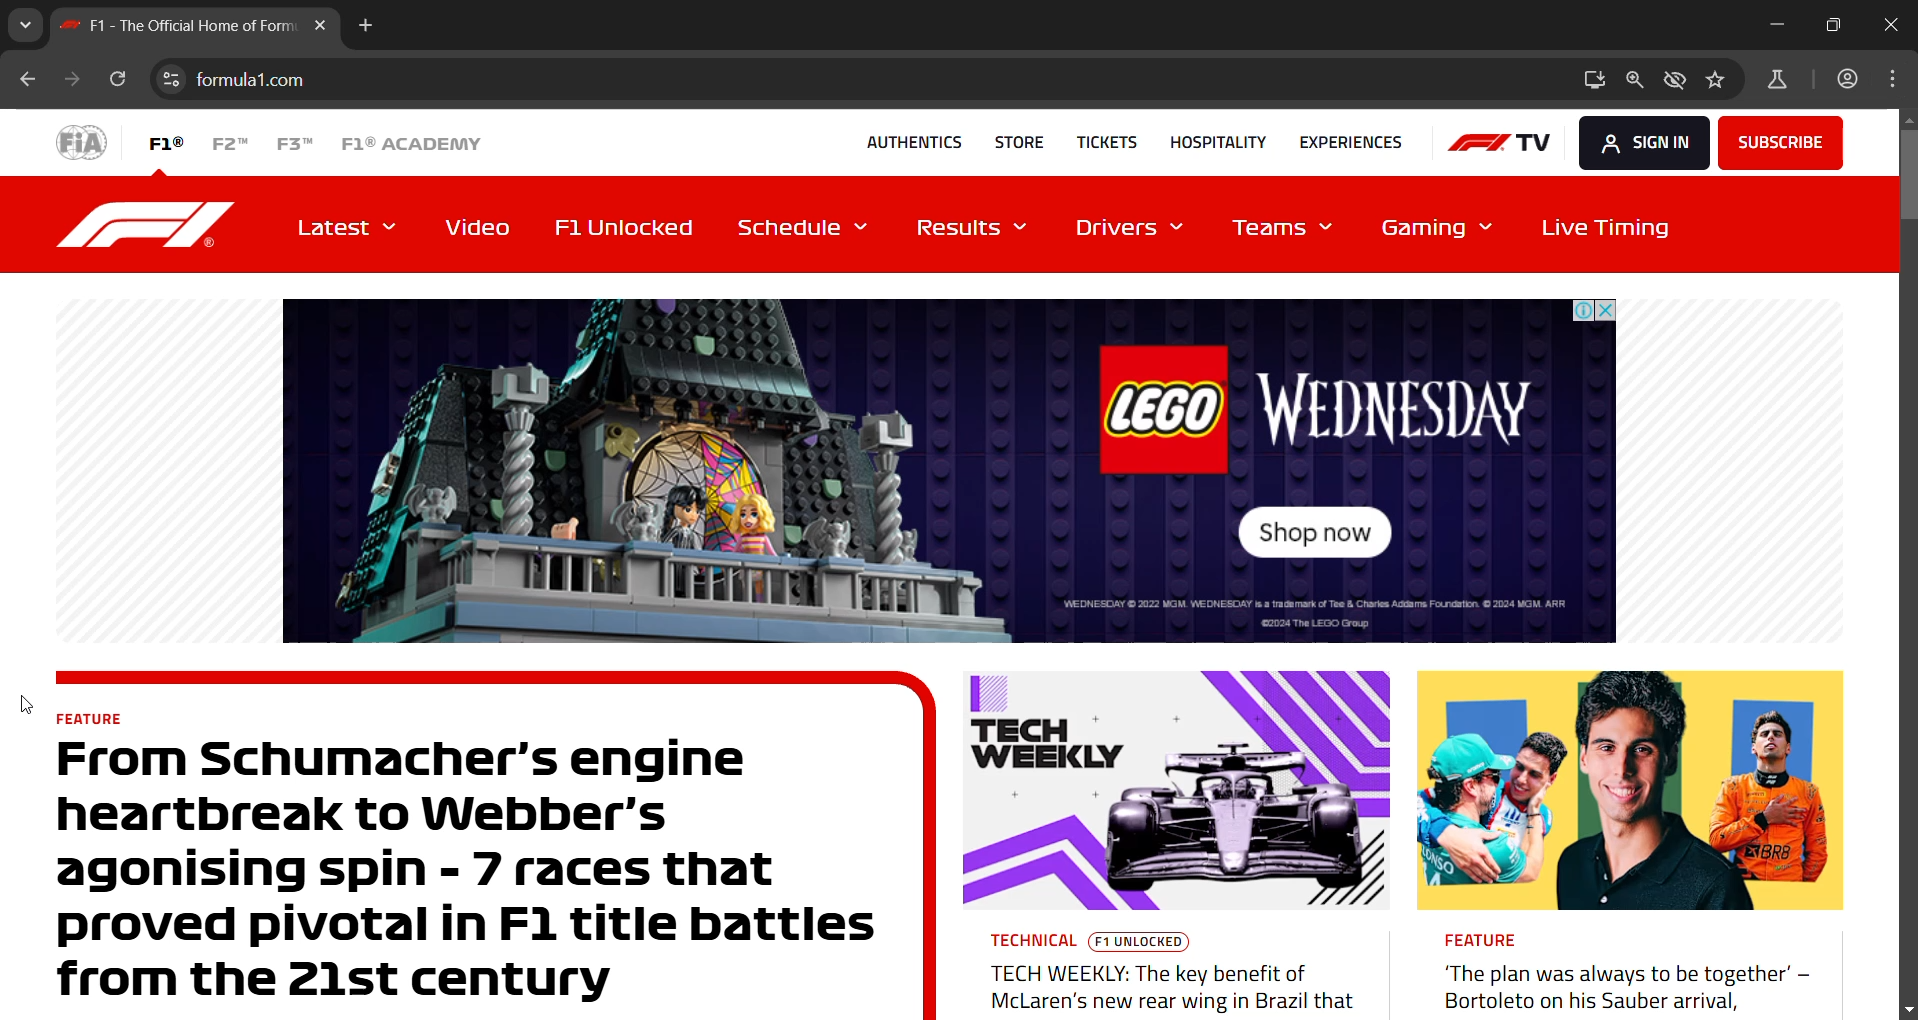  I want to click on maximize, so click(1834, 23).